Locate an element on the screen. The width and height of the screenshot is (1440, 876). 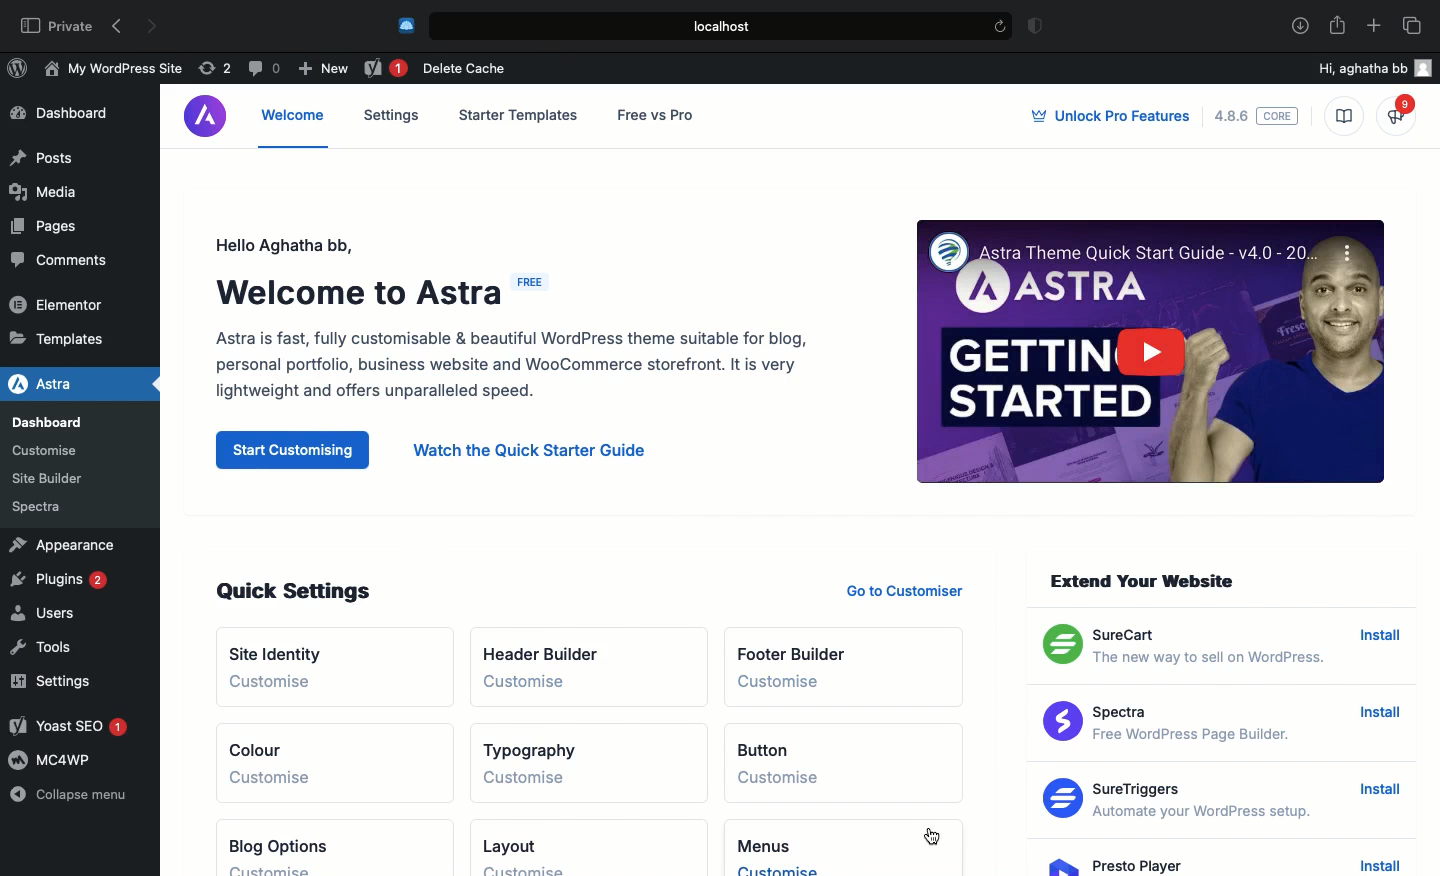
Install is located at coordinates (1386, 649).